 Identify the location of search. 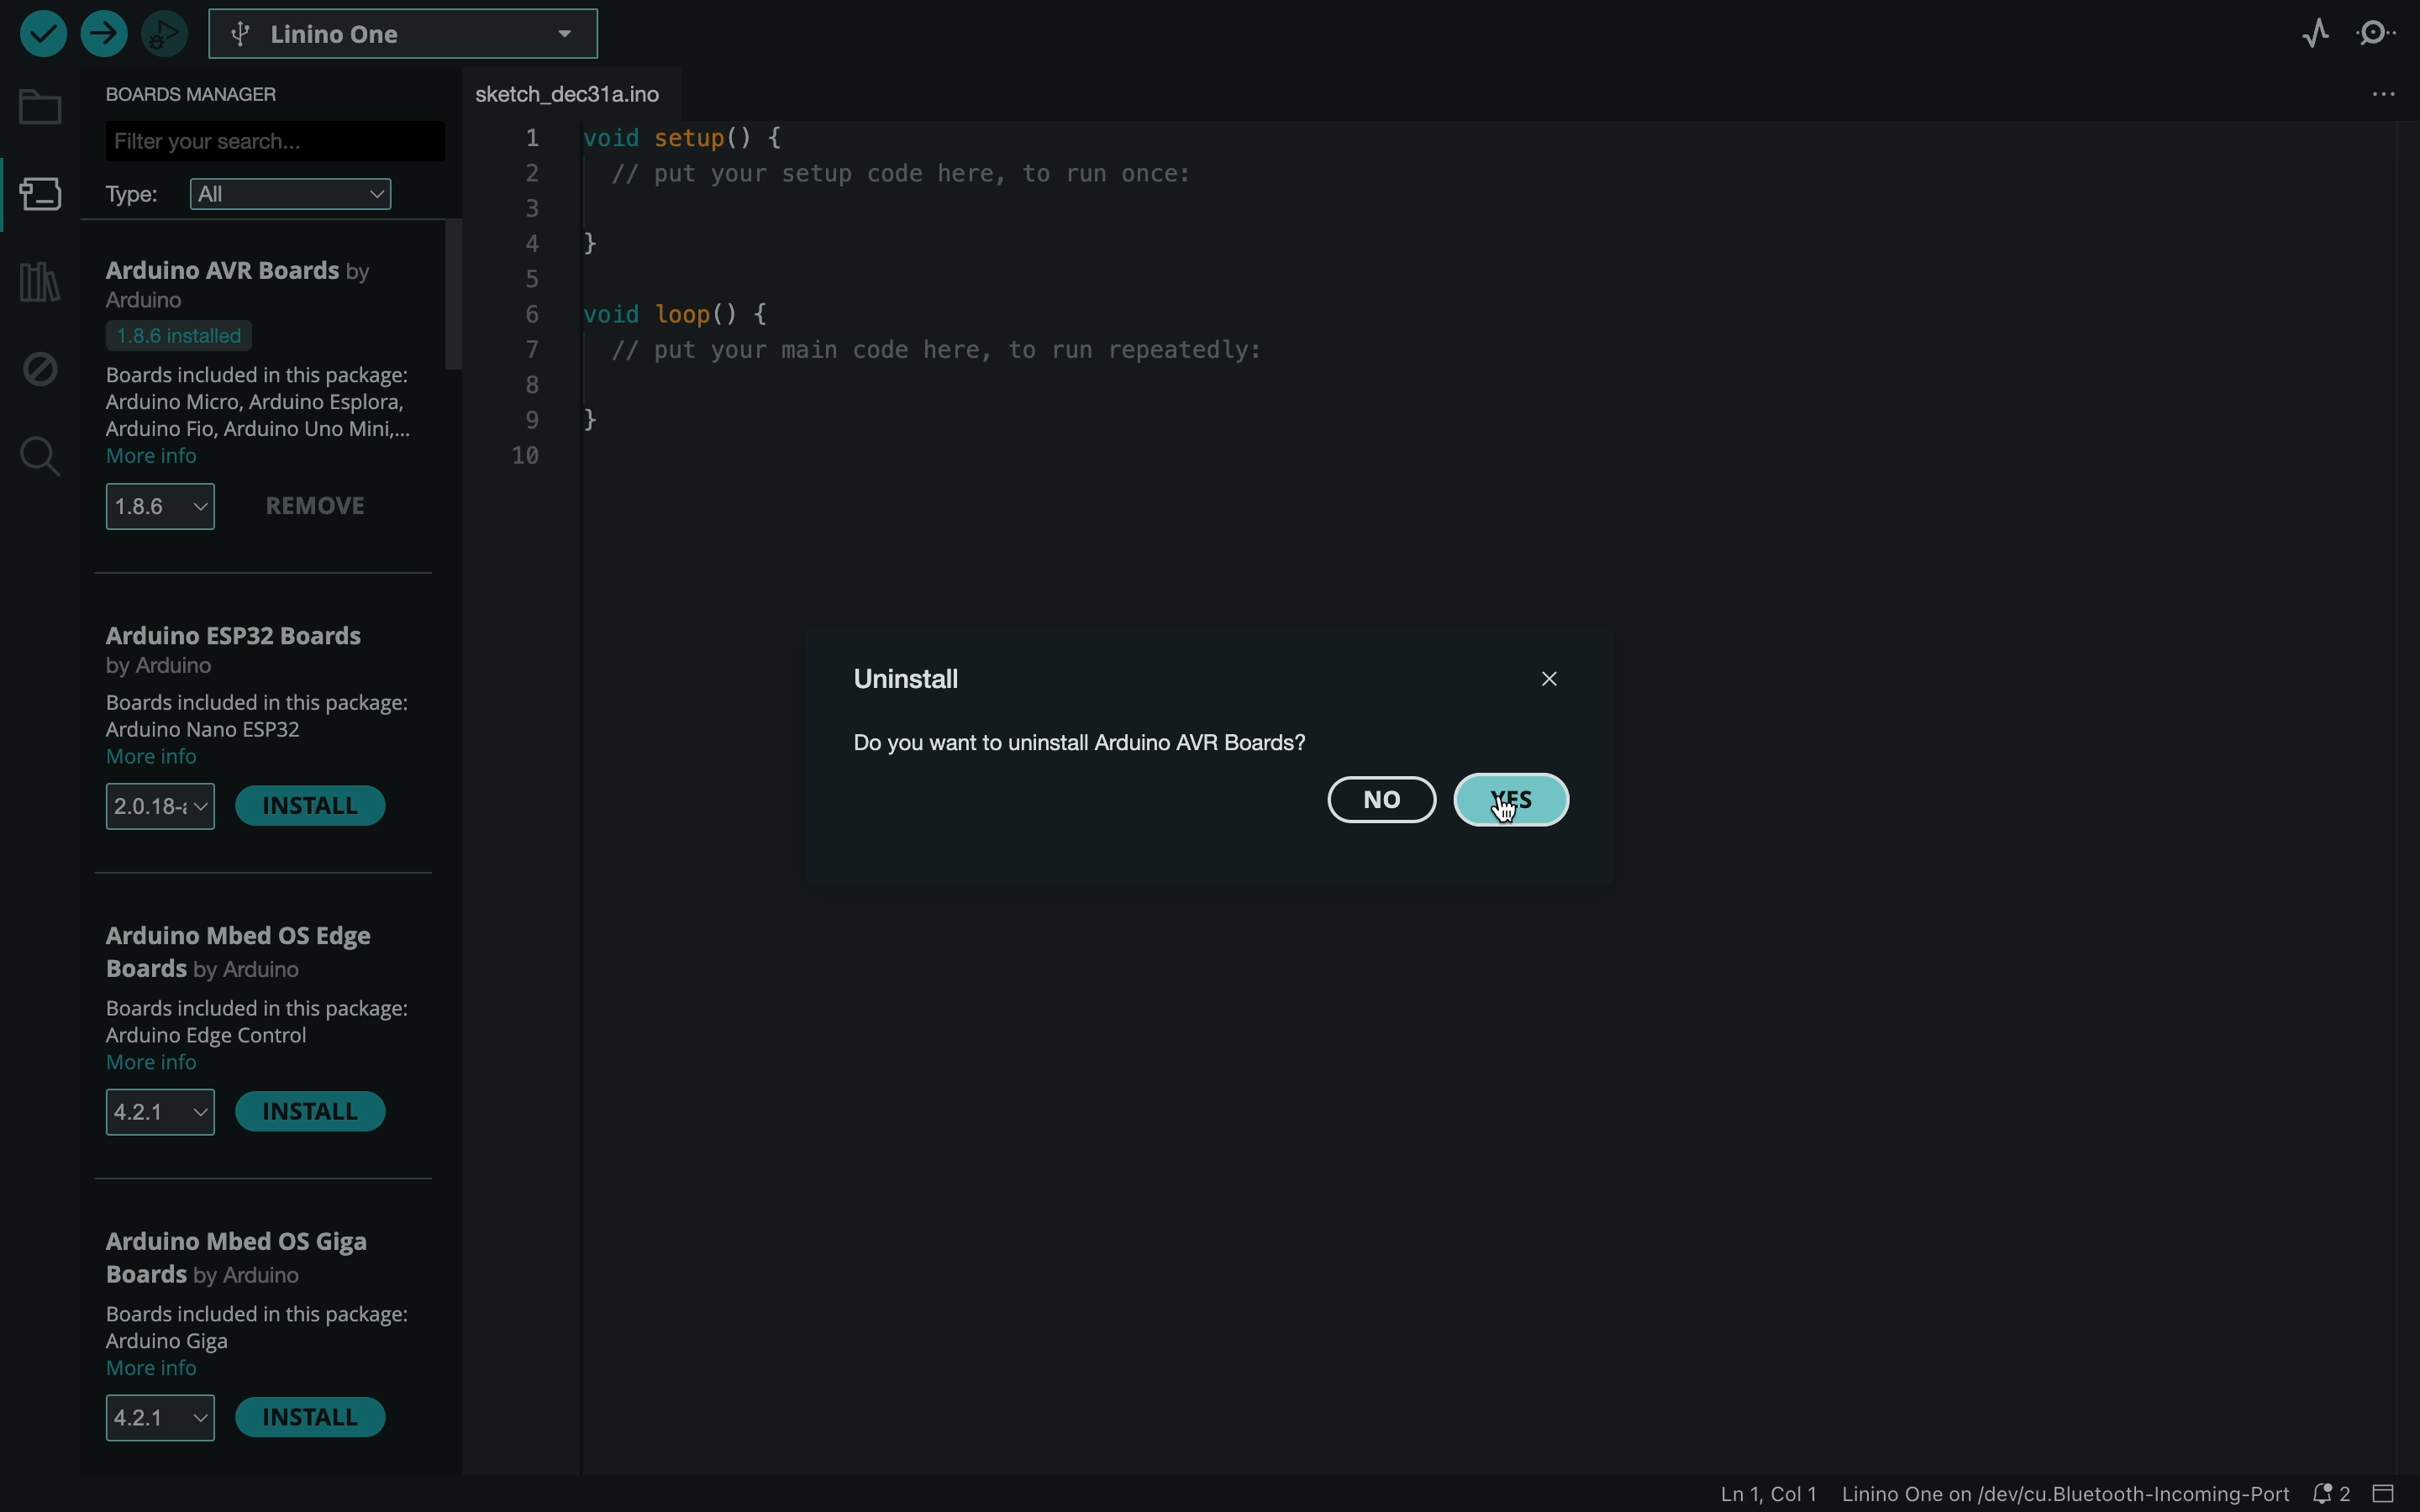
(37, 454).